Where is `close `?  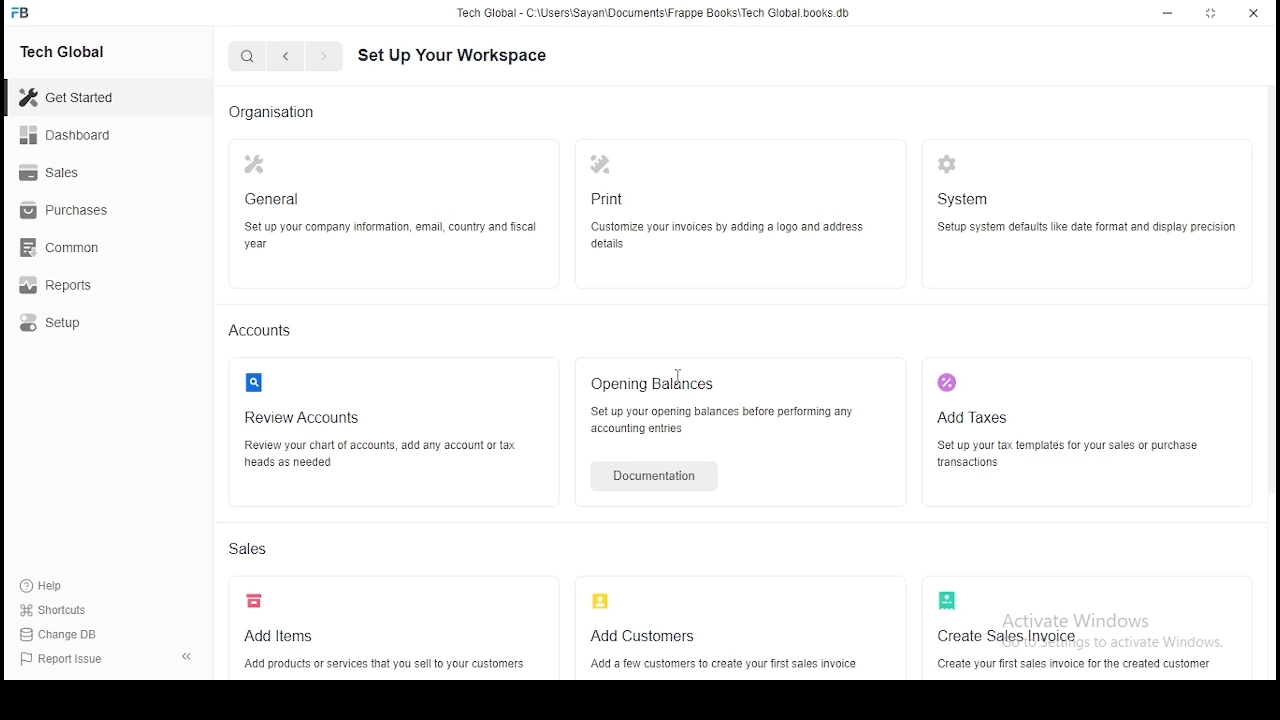
close  is located at coordinates (1252, 14).